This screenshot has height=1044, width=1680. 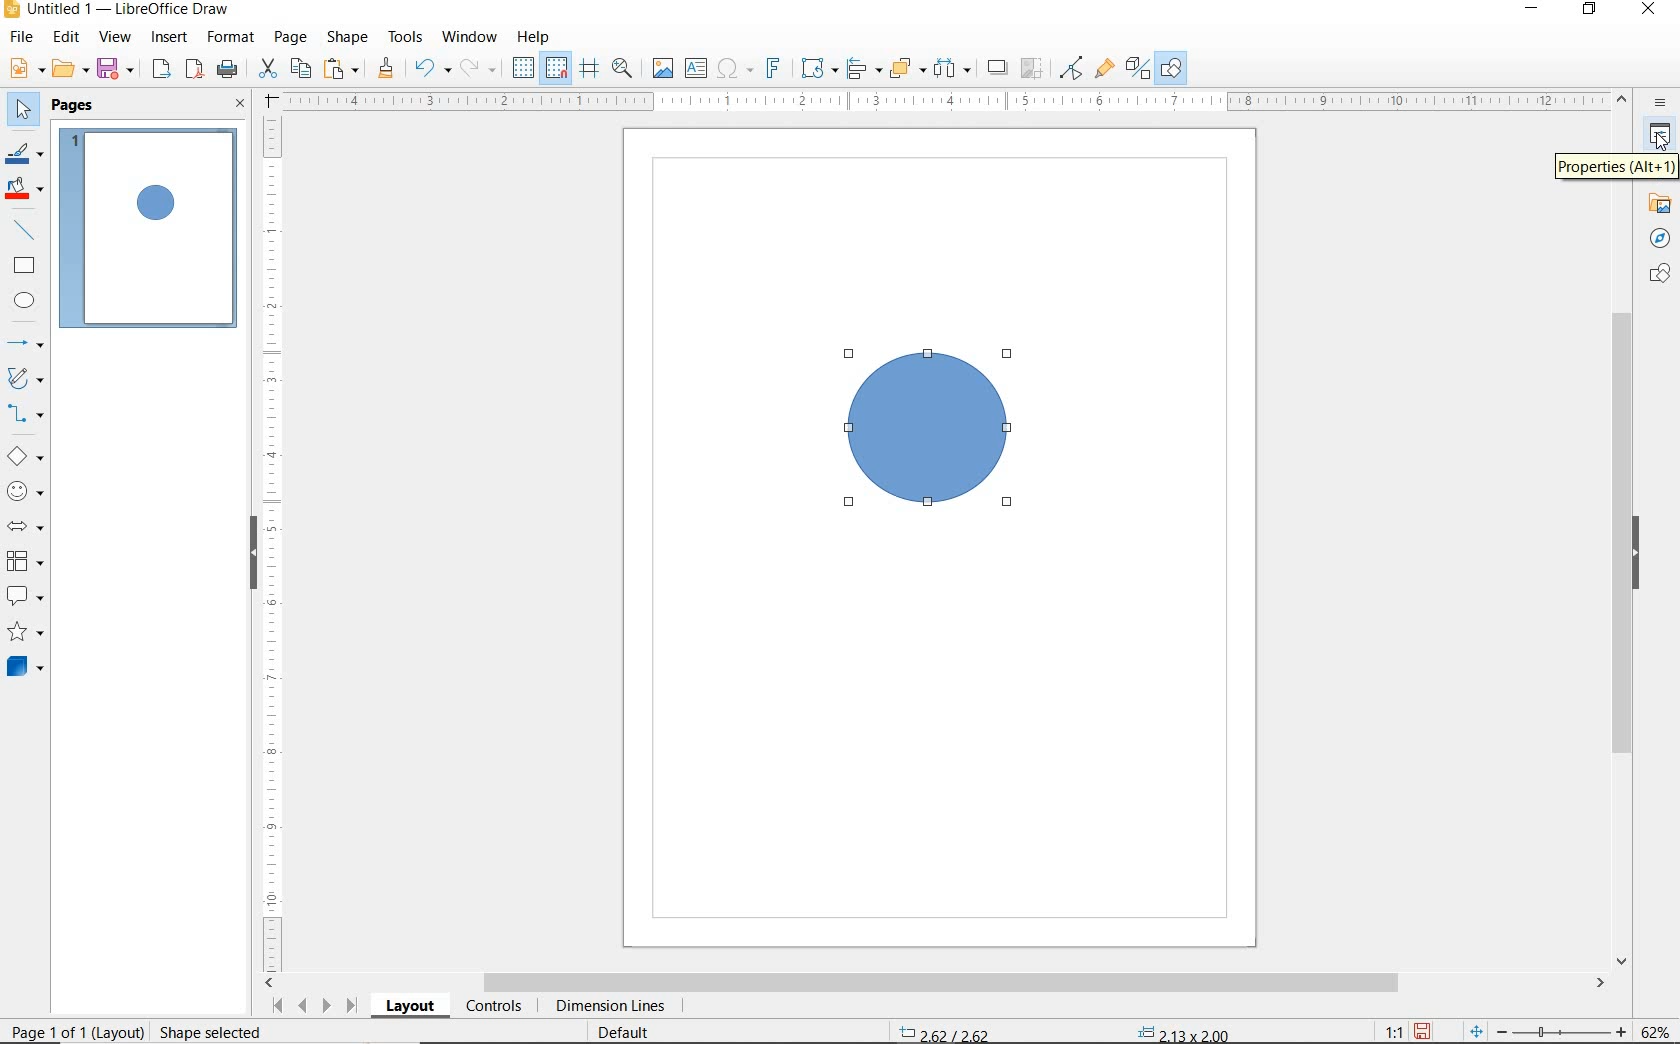 I want to click on FILE, so click(x=25, y=37).